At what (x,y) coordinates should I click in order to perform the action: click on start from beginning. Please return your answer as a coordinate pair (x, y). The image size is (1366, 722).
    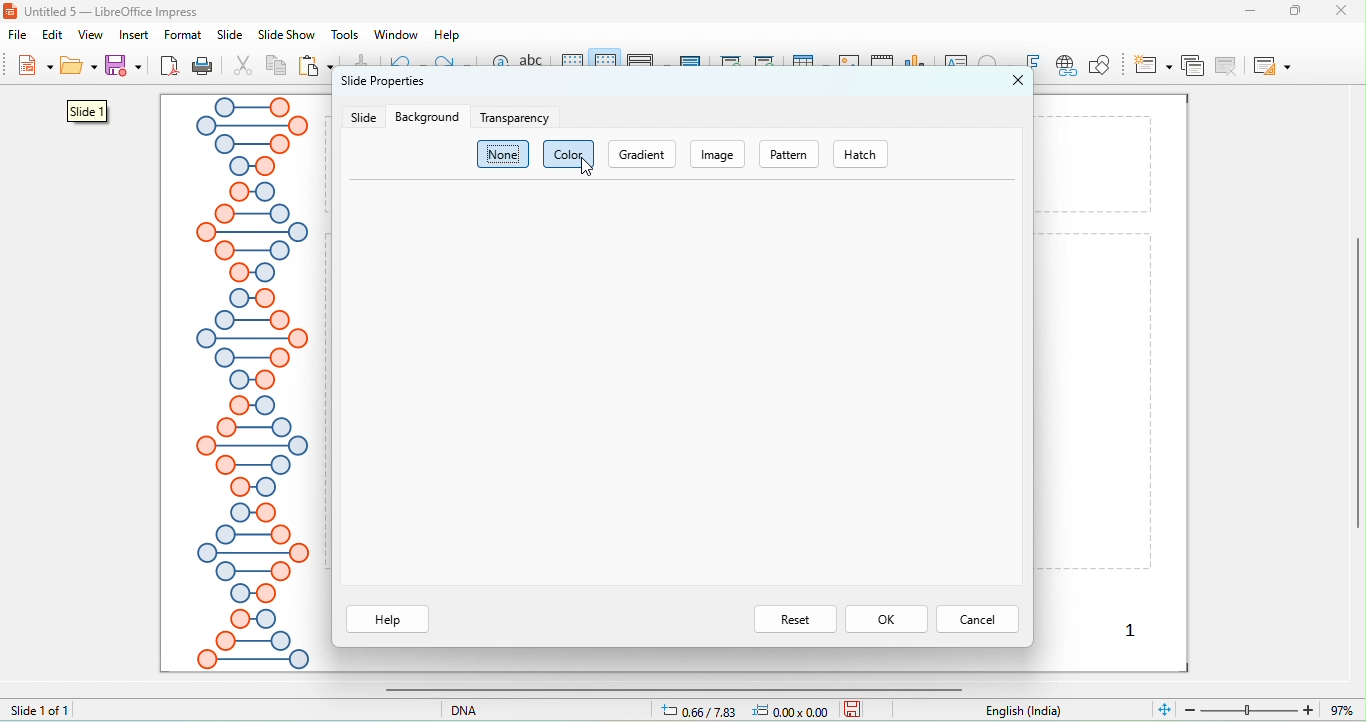
    Looking at the image, I should click on (732, 65).